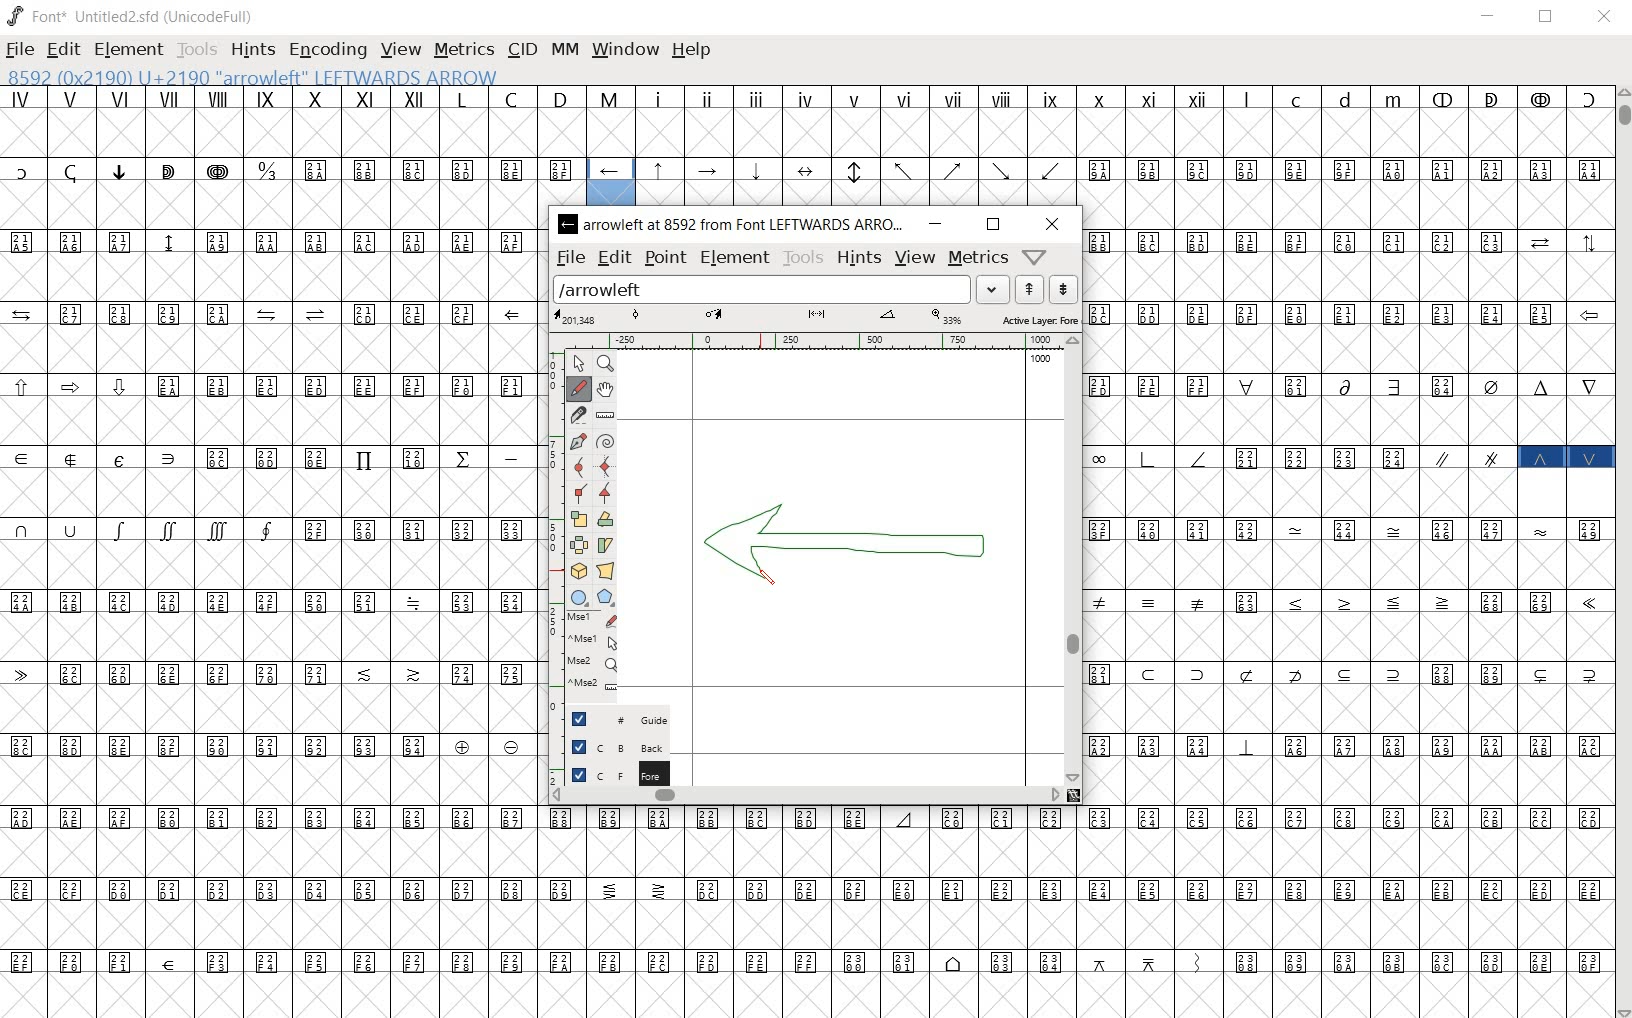 This screenshot has height=1018, width=1632. I want to click on glyph, so click(812, 908).